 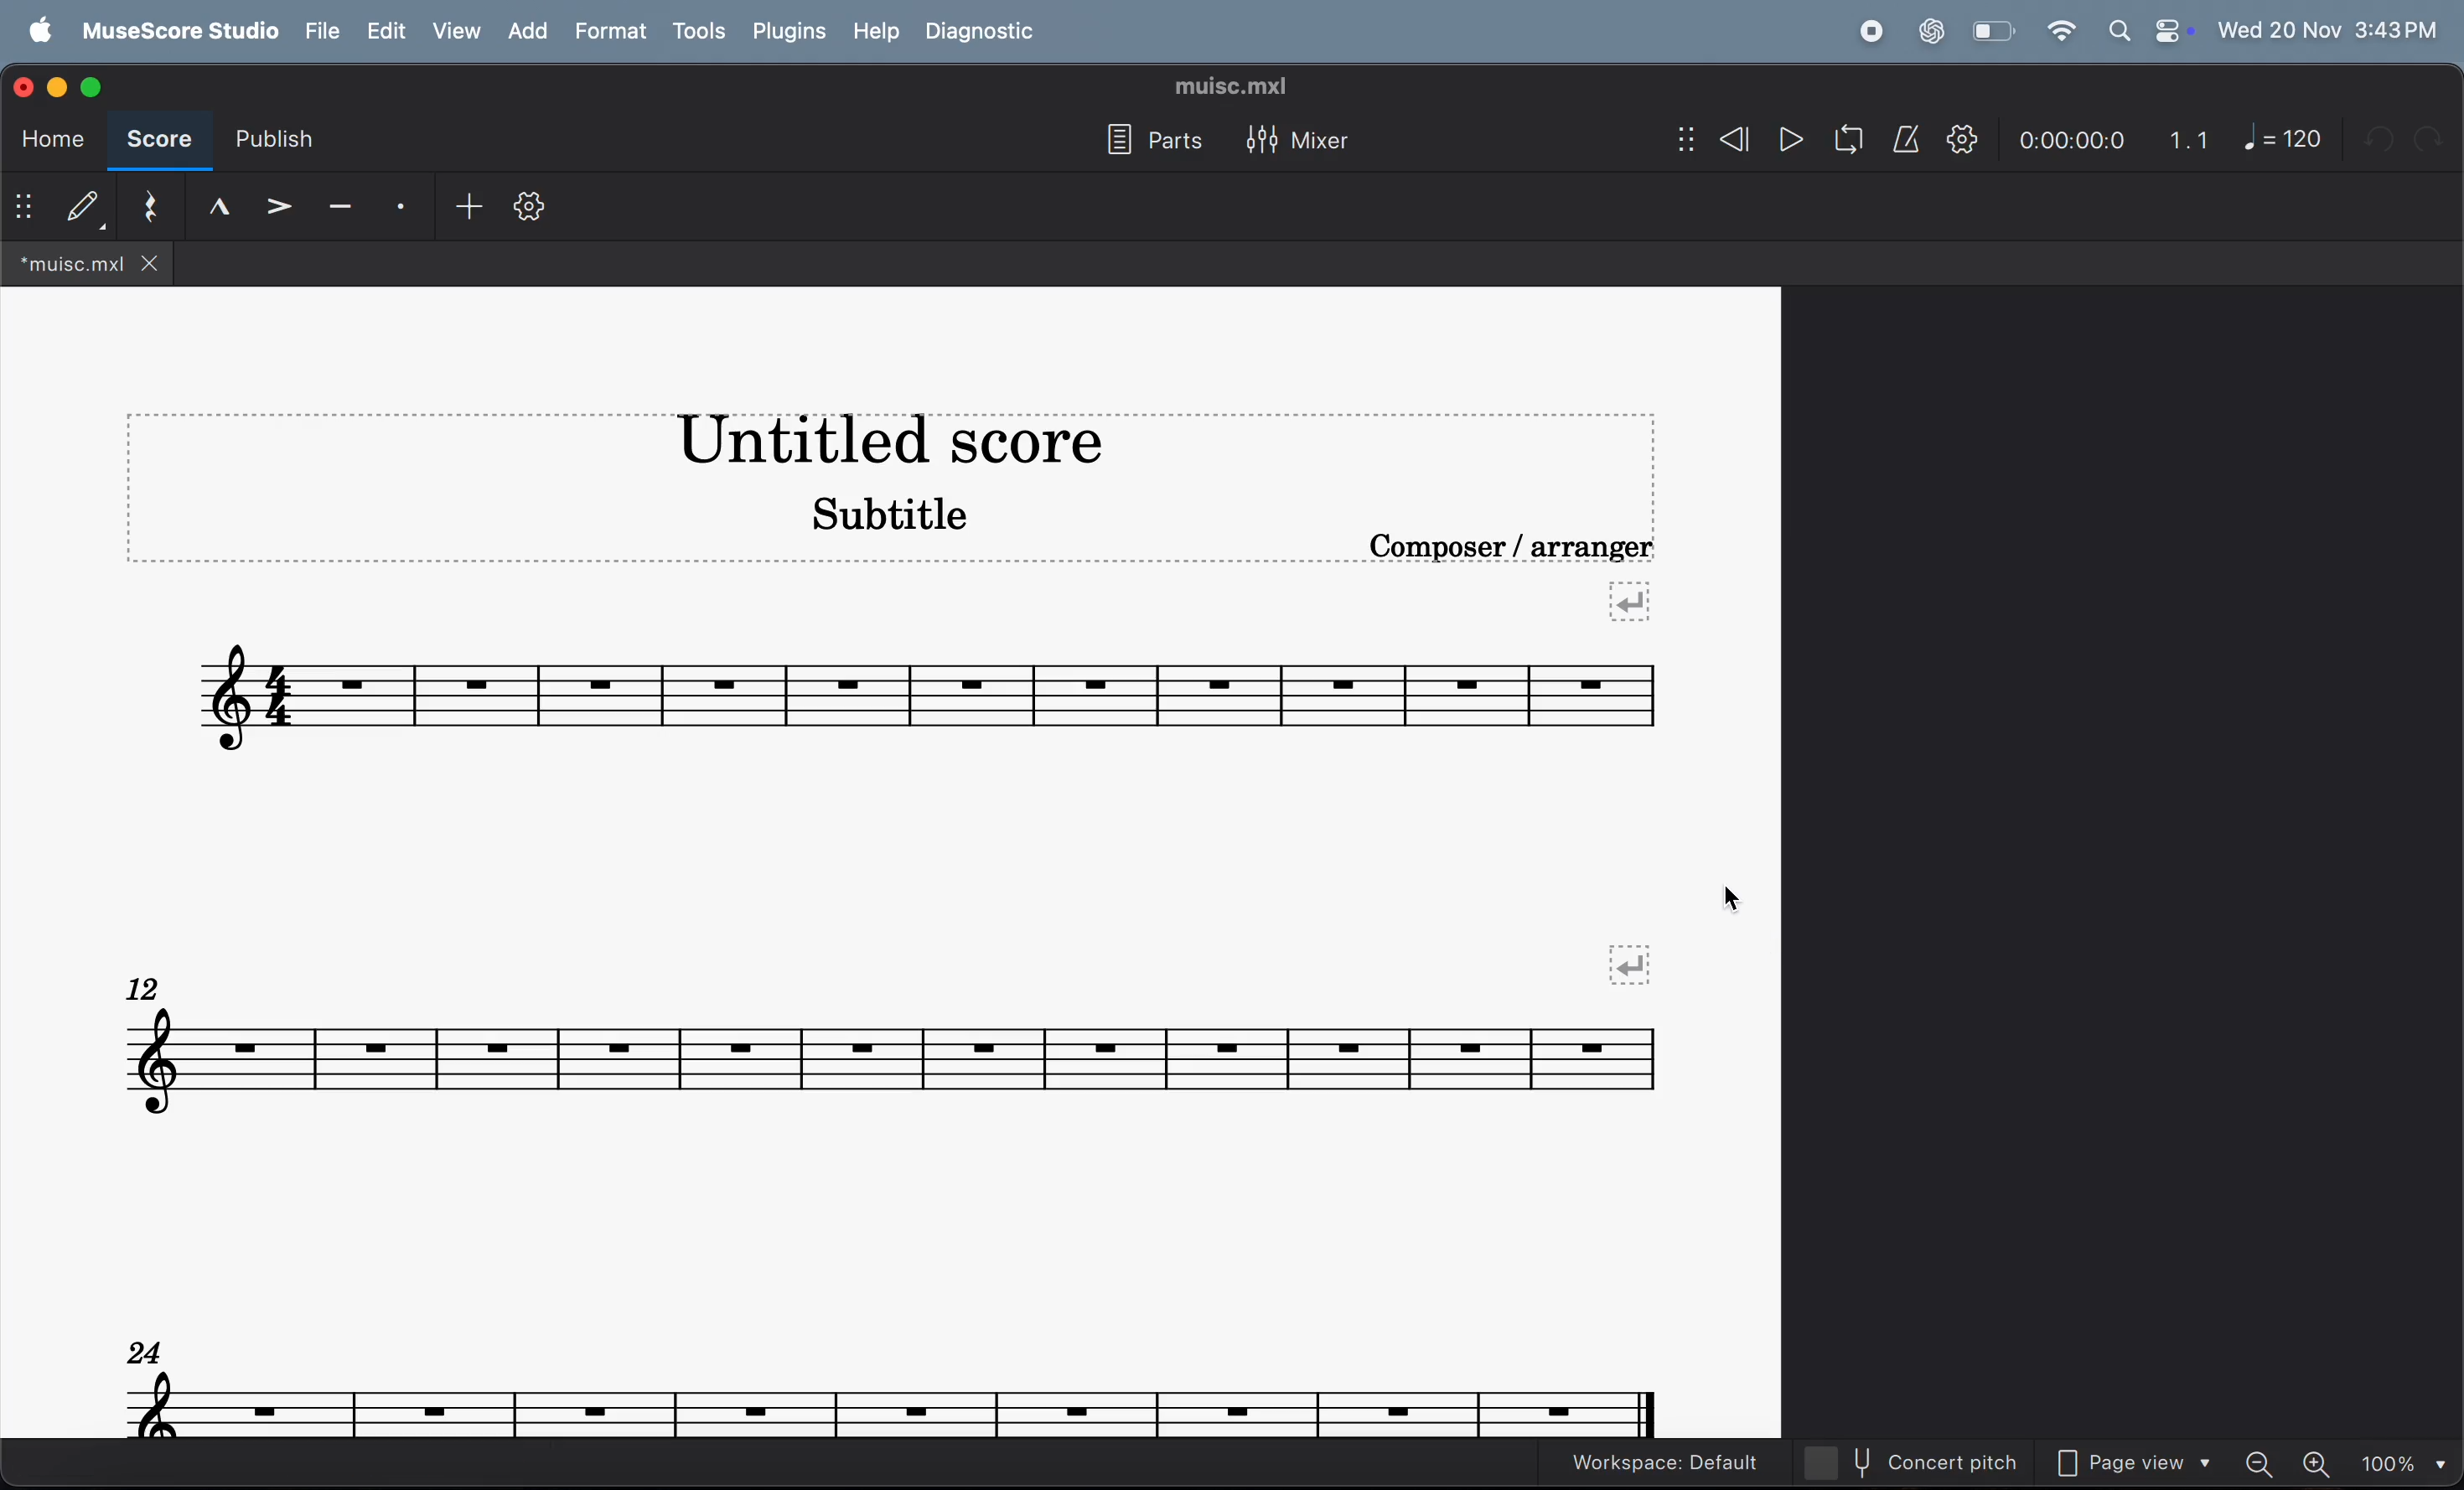 I want to click on notes, so click(x=888, y=1056).